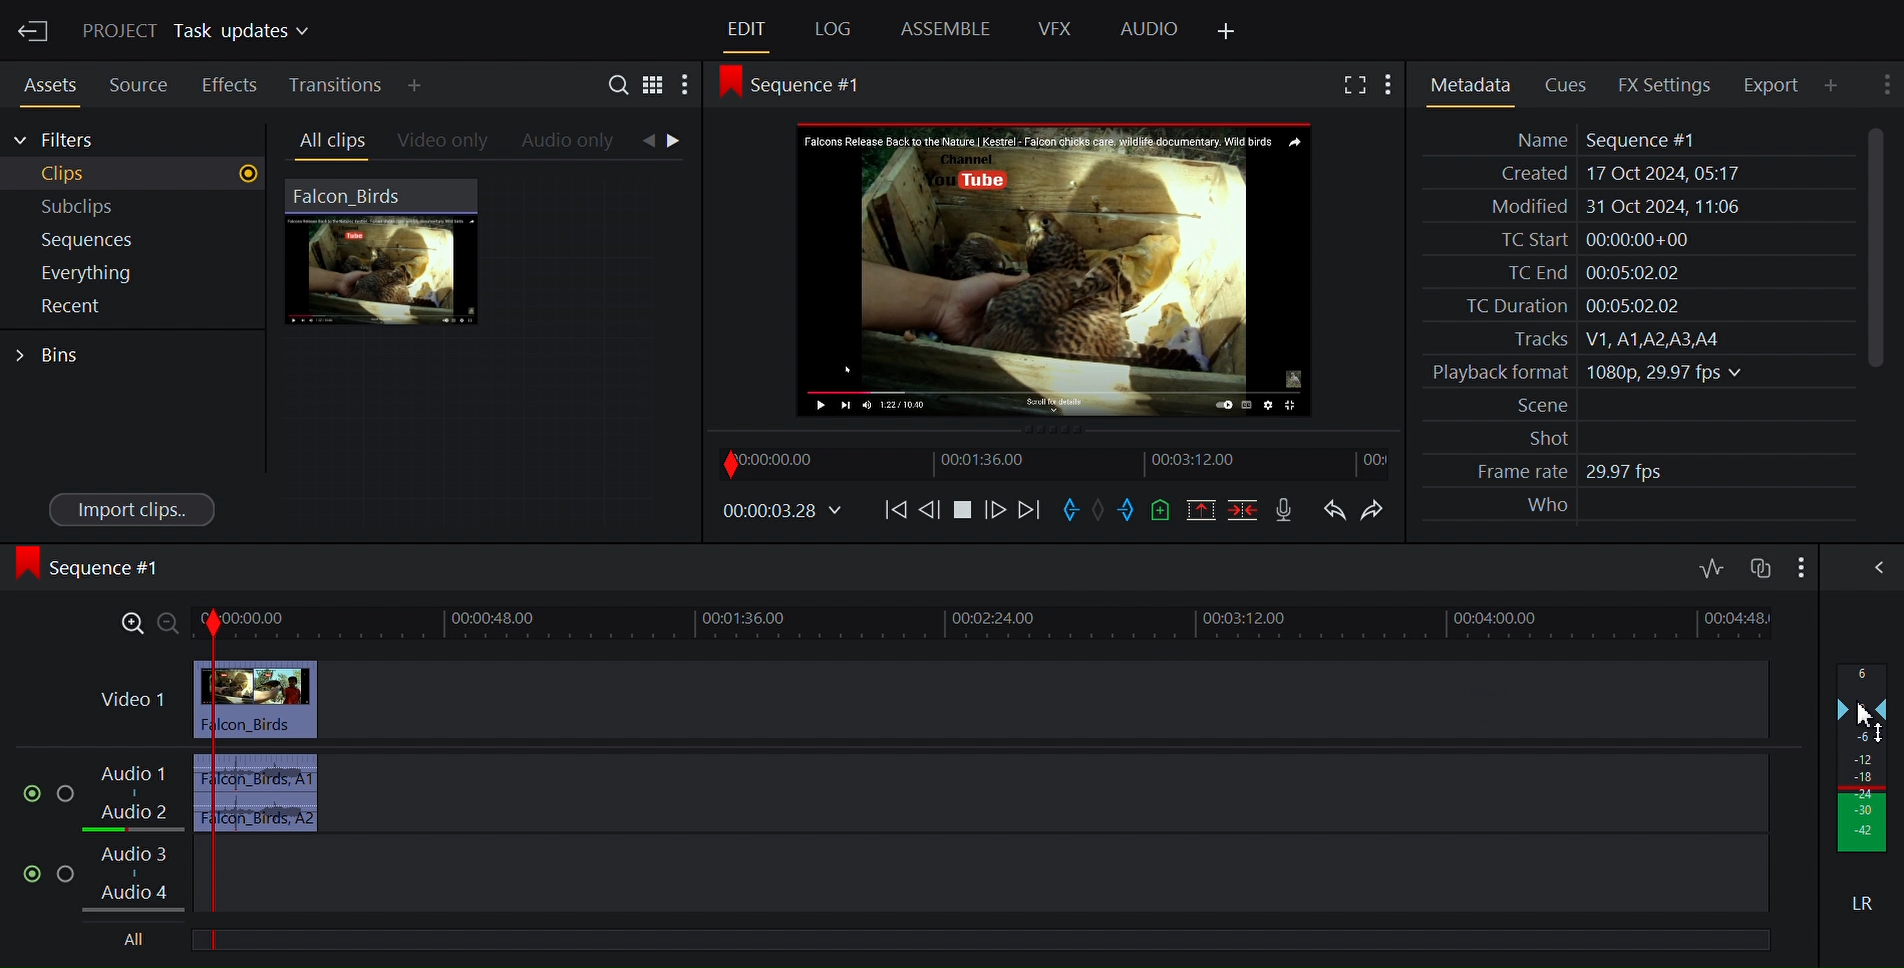 The width and height of the screenshot is (1904, 968). I want to click on Nudge one frame forward, so click(997, 510).